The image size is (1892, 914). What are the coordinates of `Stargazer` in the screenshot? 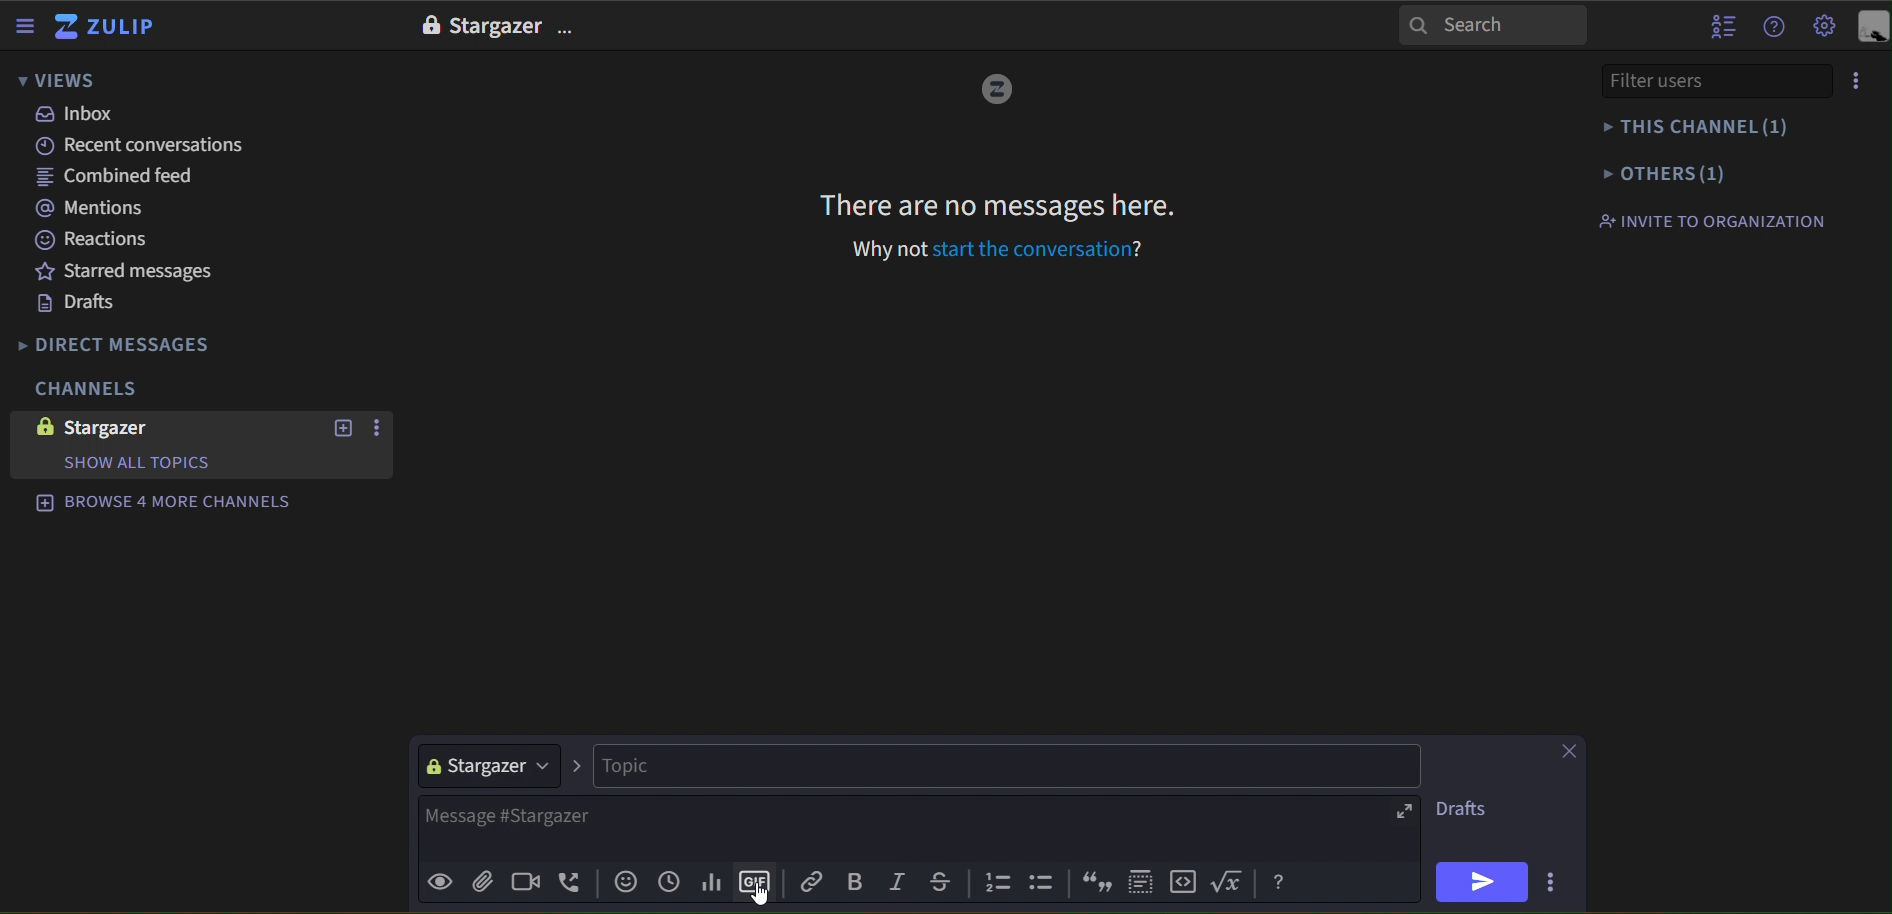 It's located at (495, 27).